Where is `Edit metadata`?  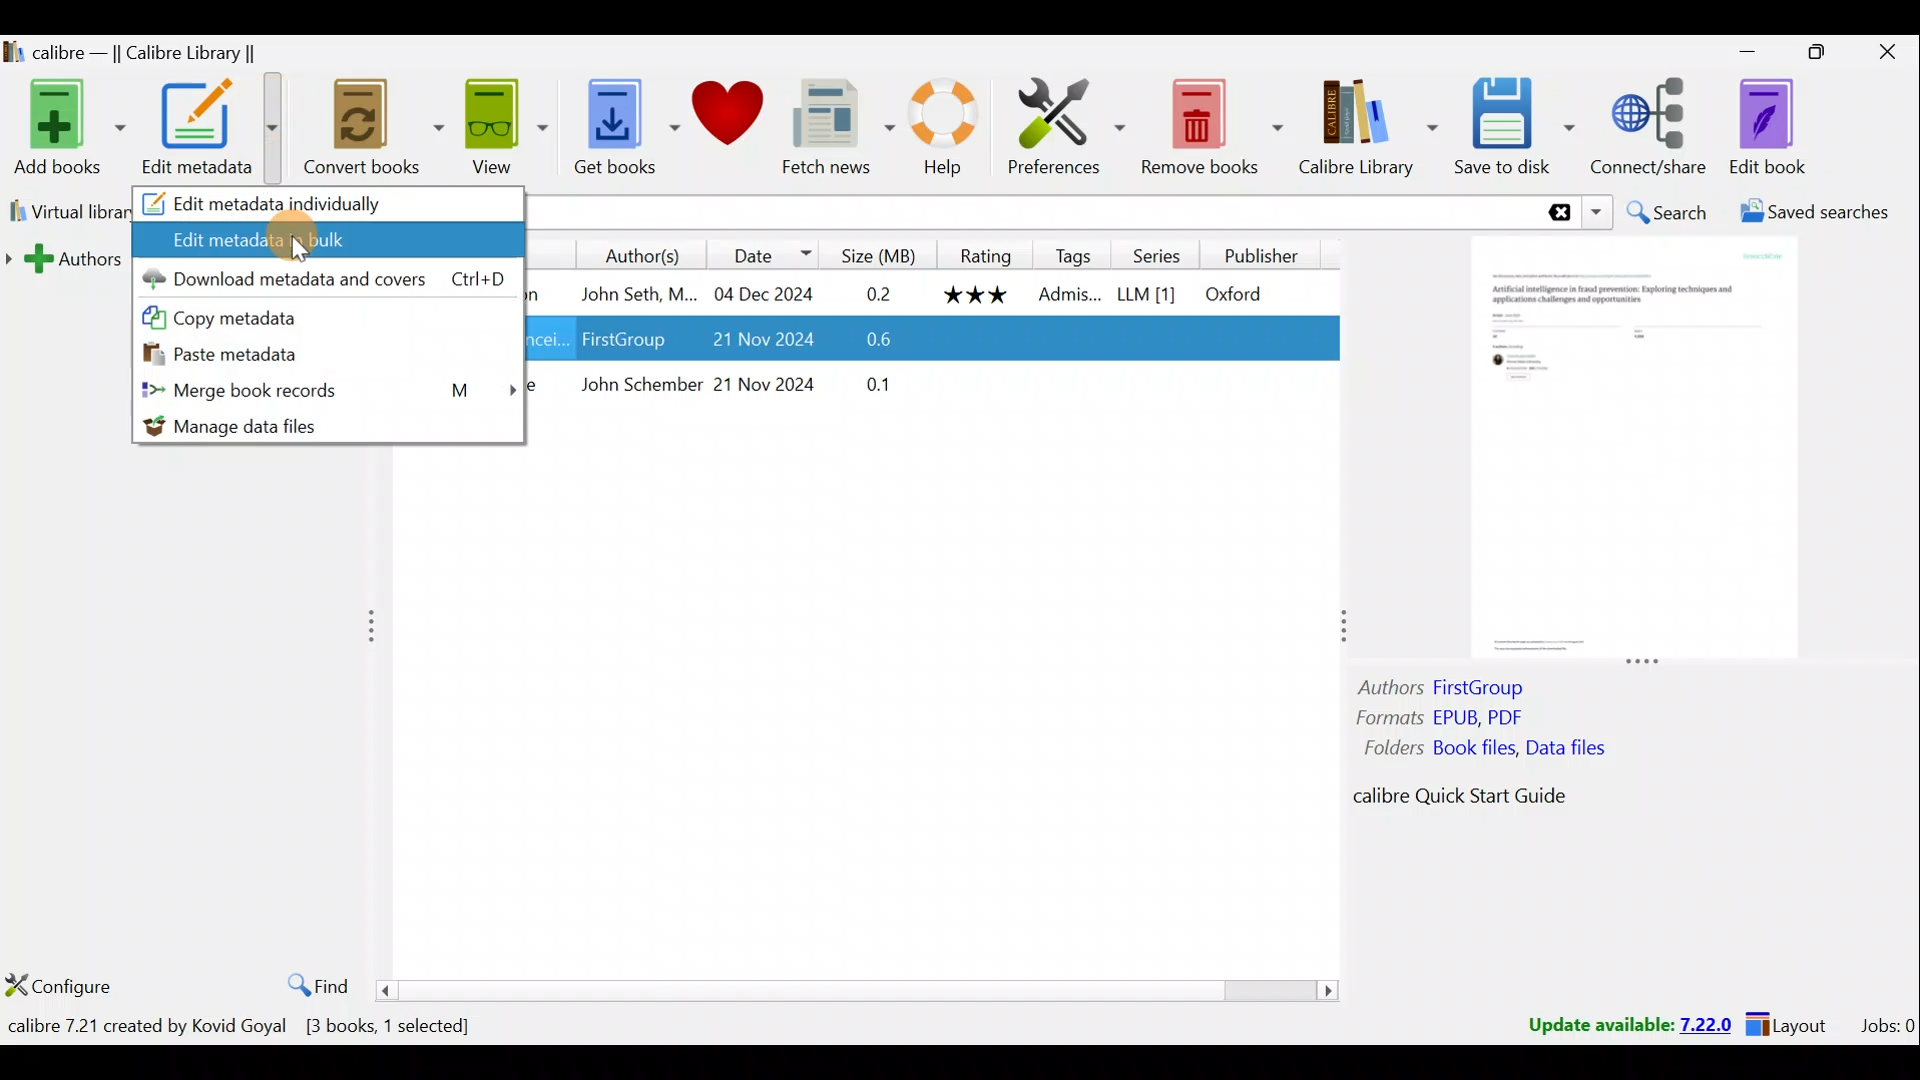
Edit metadata is located at coordinates (208, 130).